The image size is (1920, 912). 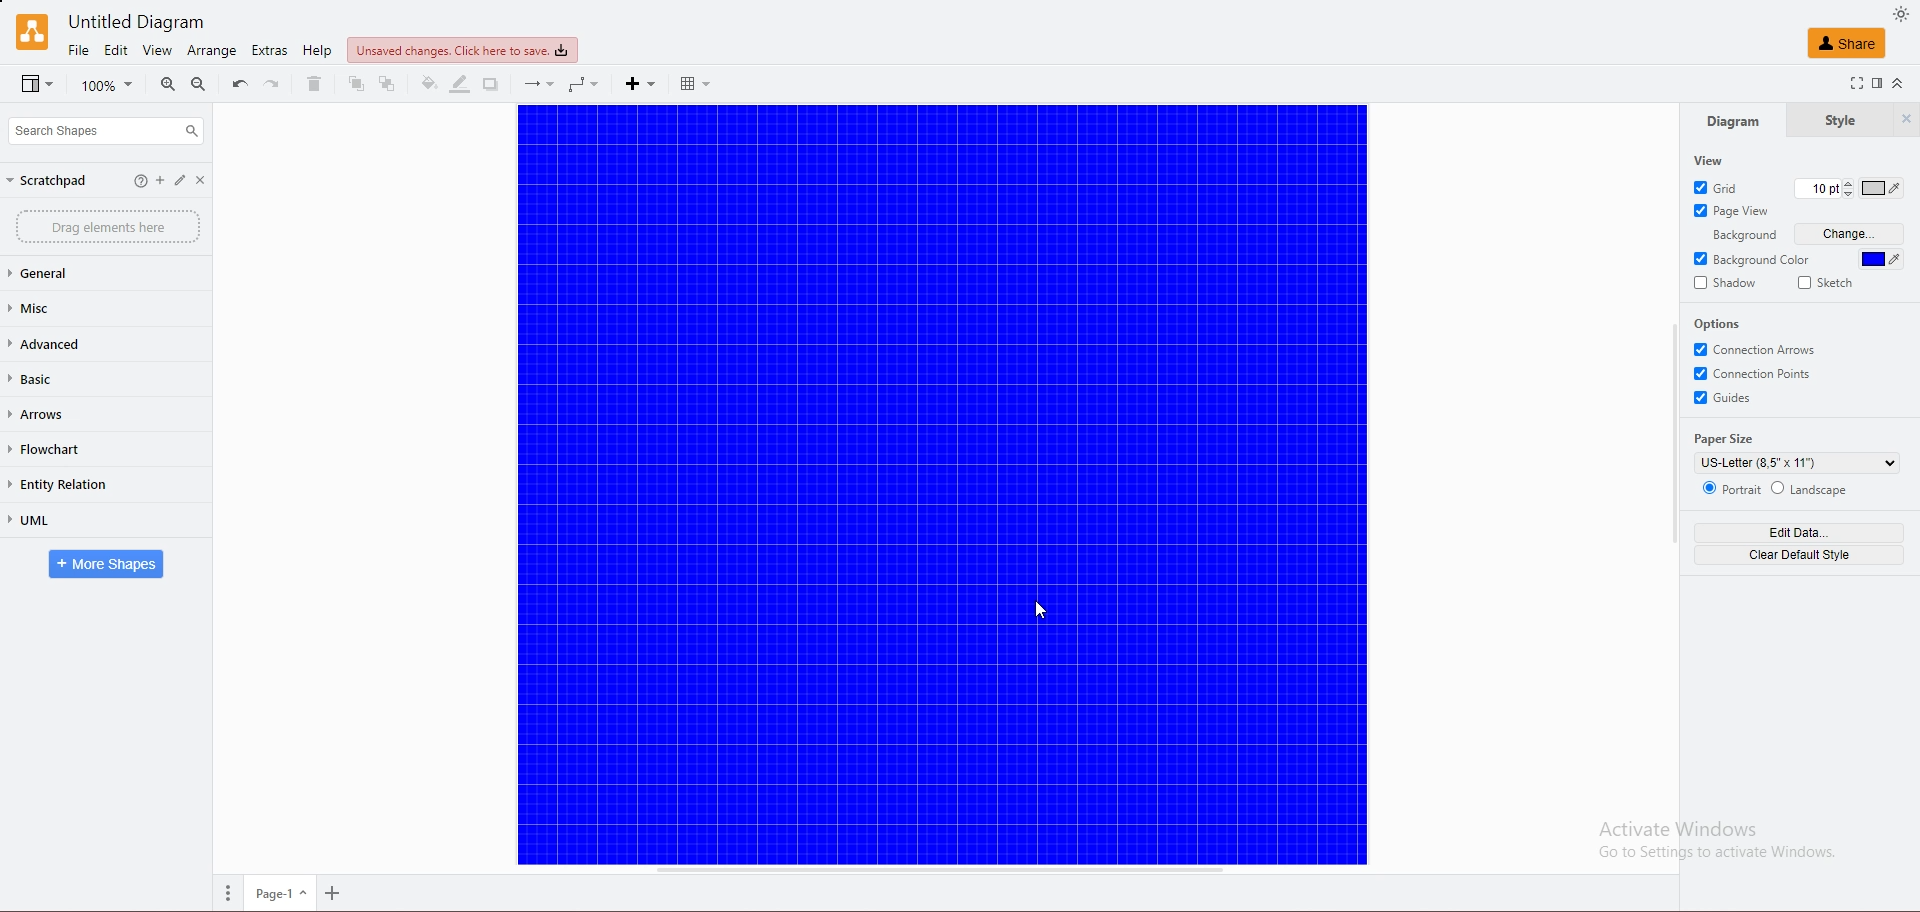 What do you see at coordinates (1847, 42) in the screenshot?
I see `share` at bounding box center [1847, 42].